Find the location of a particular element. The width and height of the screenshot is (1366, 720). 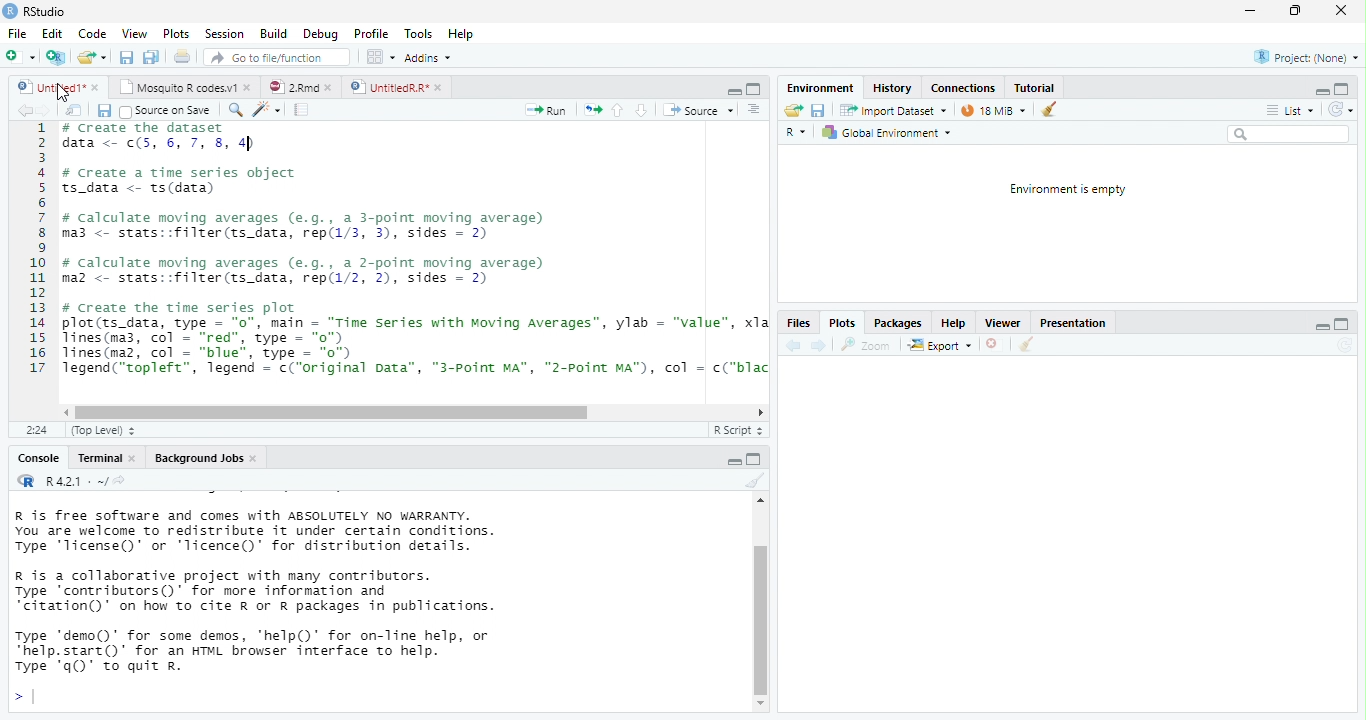

Hep is located at coordinates (460, 34).